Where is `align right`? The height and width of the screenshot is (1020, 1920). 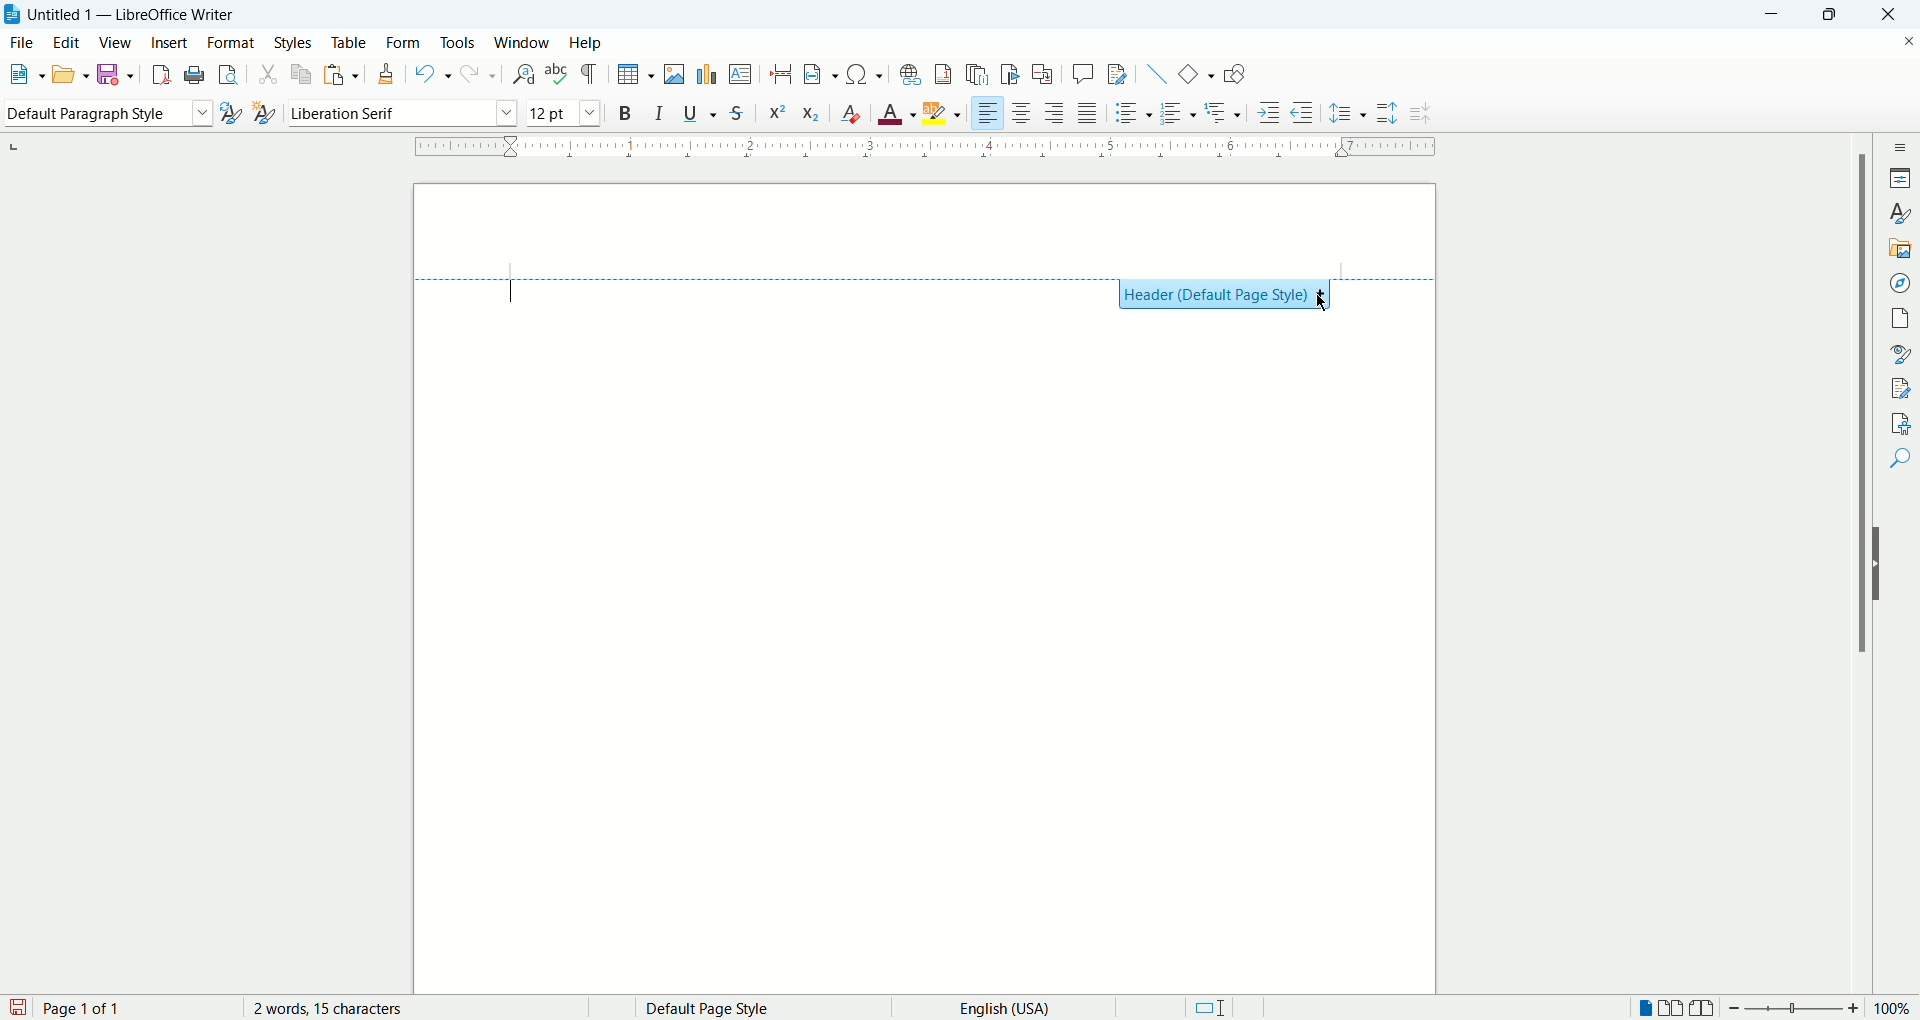
align right is located at coordinates (1054, 114).